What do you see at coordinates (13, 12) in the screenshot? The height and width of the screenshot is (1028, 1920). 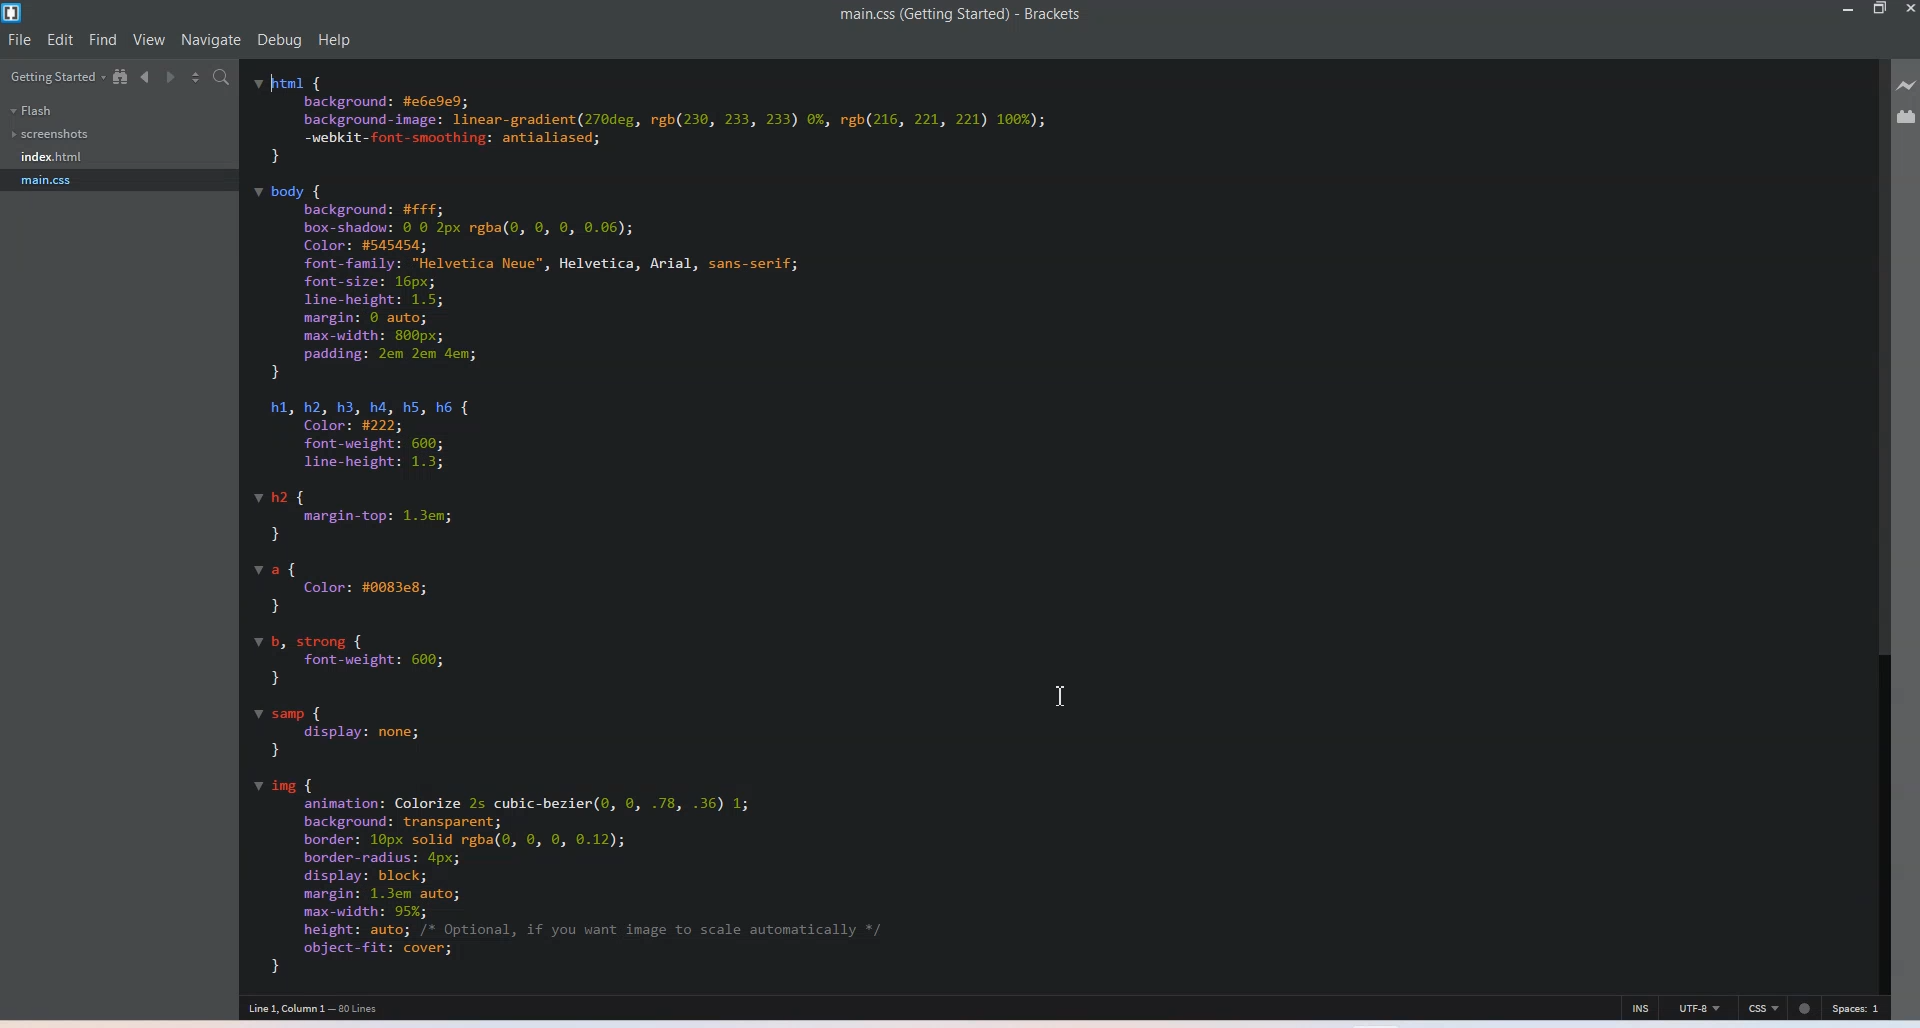 I see `Logo ` at bounding box center [13, 12].